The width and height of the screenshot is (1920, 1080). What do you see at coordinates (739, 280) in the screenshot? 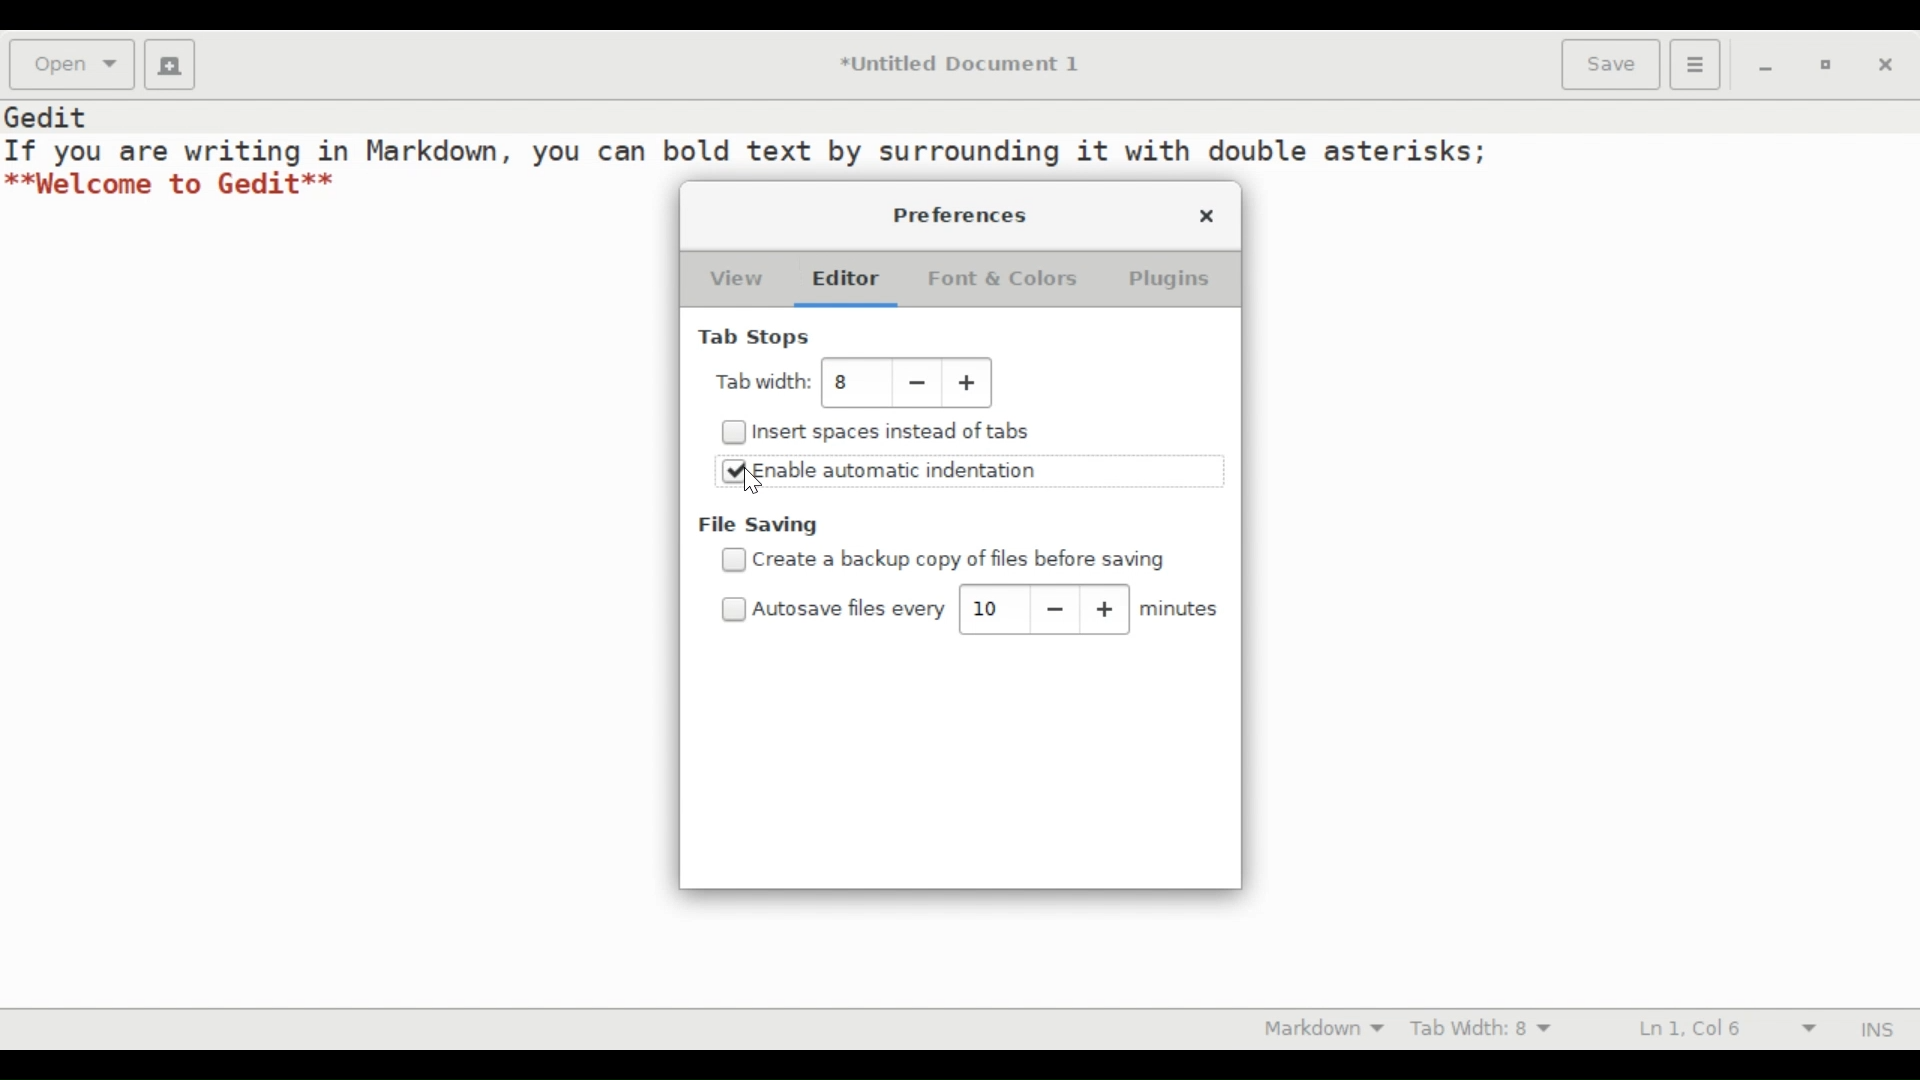
I see `View` at bounding box center [739, 280].